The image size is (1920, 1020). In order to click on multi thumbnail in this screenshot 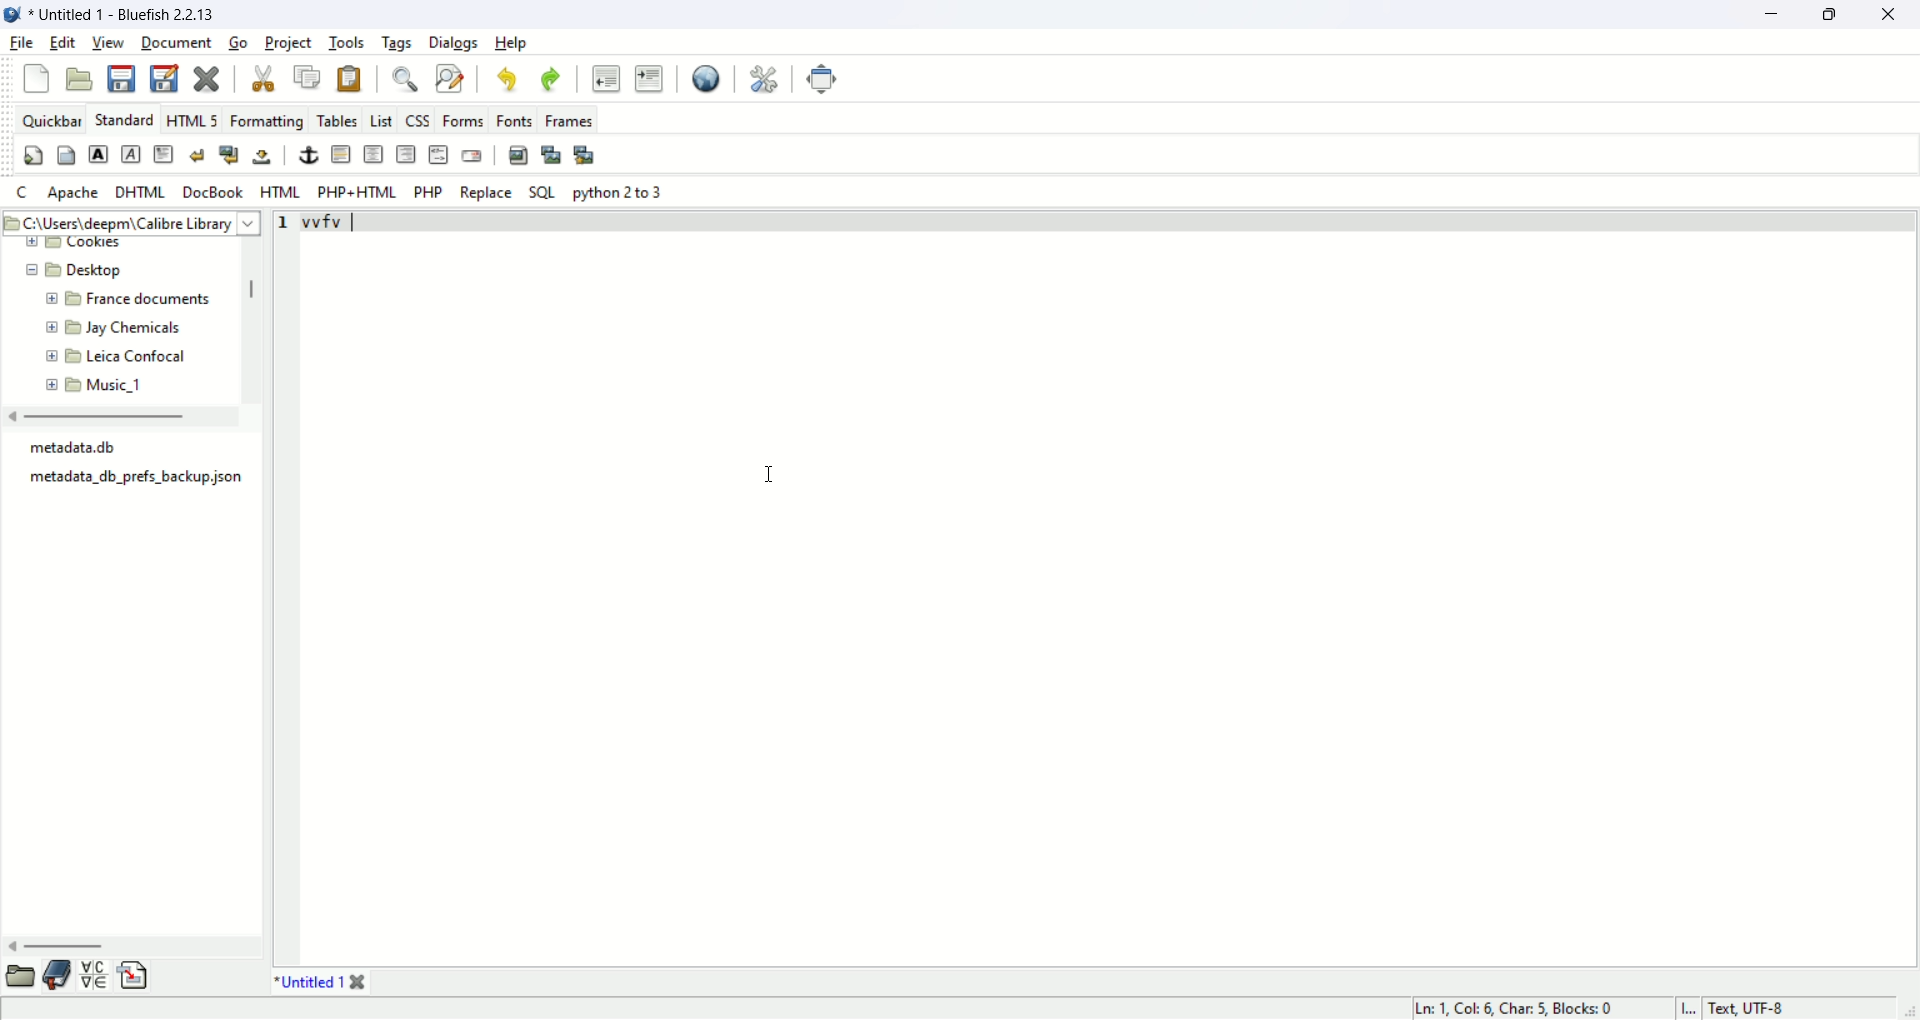, I will do `click(595, 155)`.